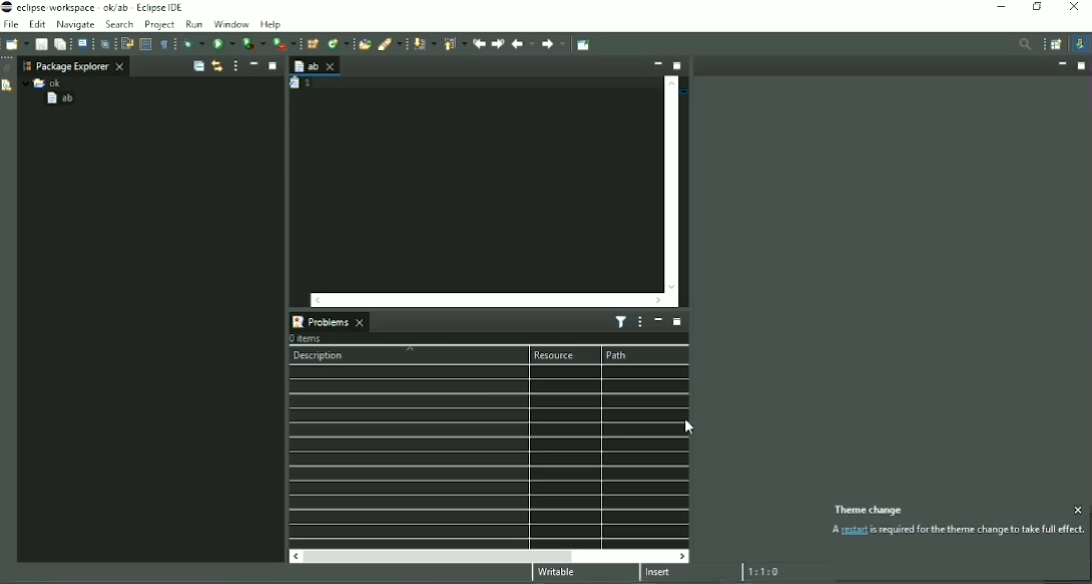 The width and height of the screenshot is (1092, 584). What do you see at coordinates (555, 43) in the screenshot?
I see `Forward` at bounding box center [555, 43].